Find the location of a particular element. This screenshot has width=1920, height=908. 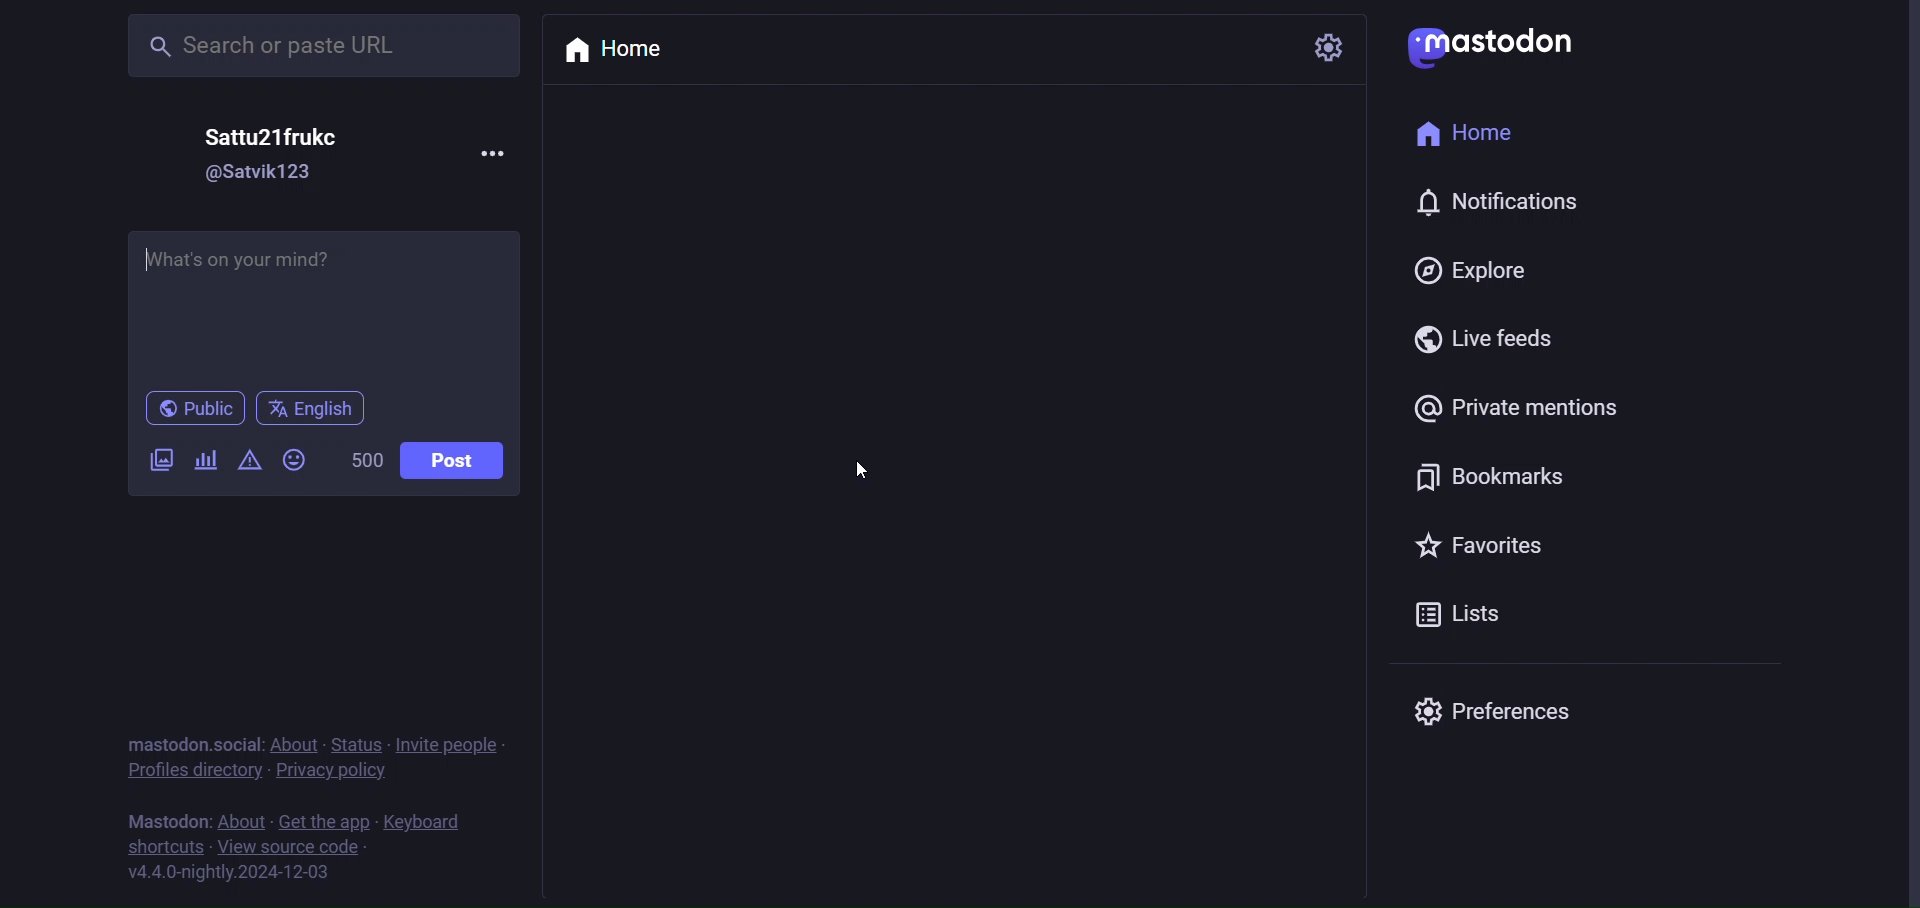

mastodon is located at coordinates (1504, 46).